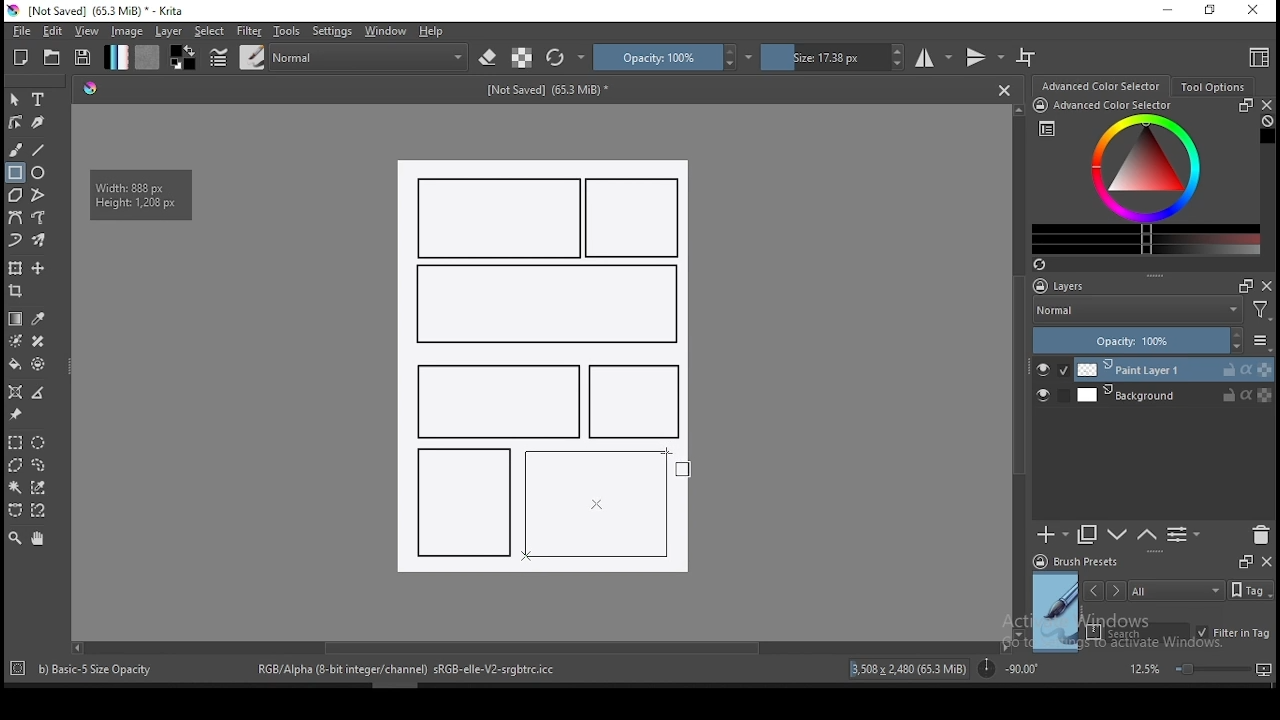  Describe the element at coordinates (1008, 667) in the screenshot. I see `rotation` at that location.